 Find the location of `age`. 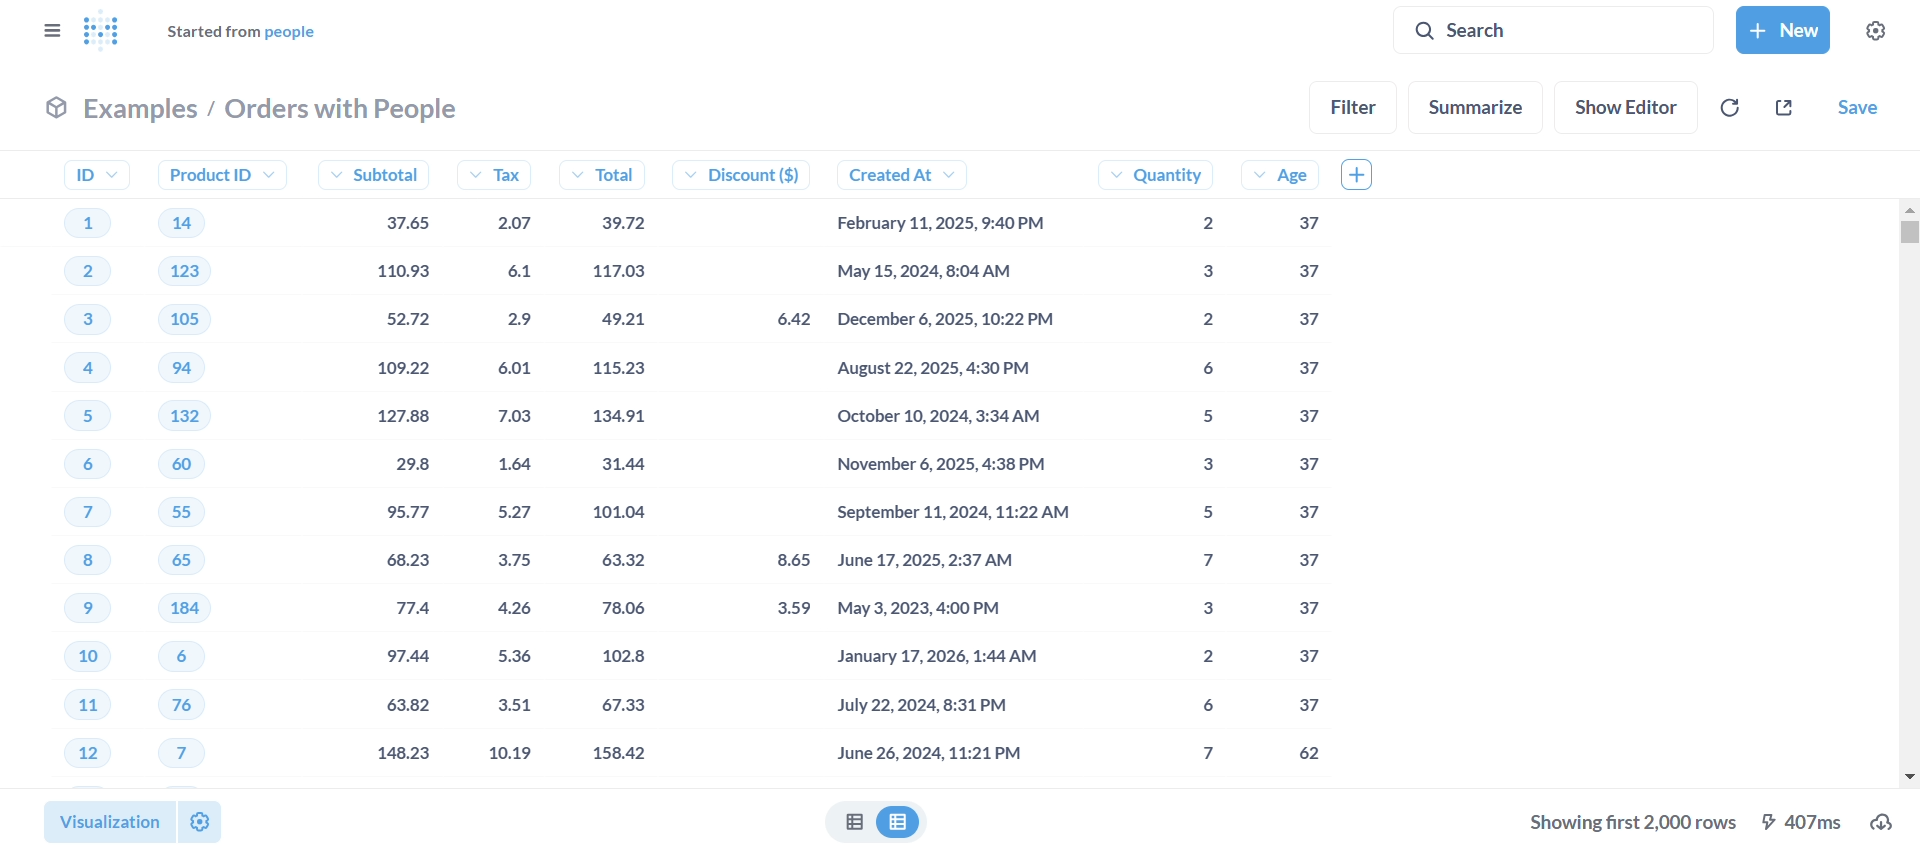

age is located at coordinates (1296, 472).